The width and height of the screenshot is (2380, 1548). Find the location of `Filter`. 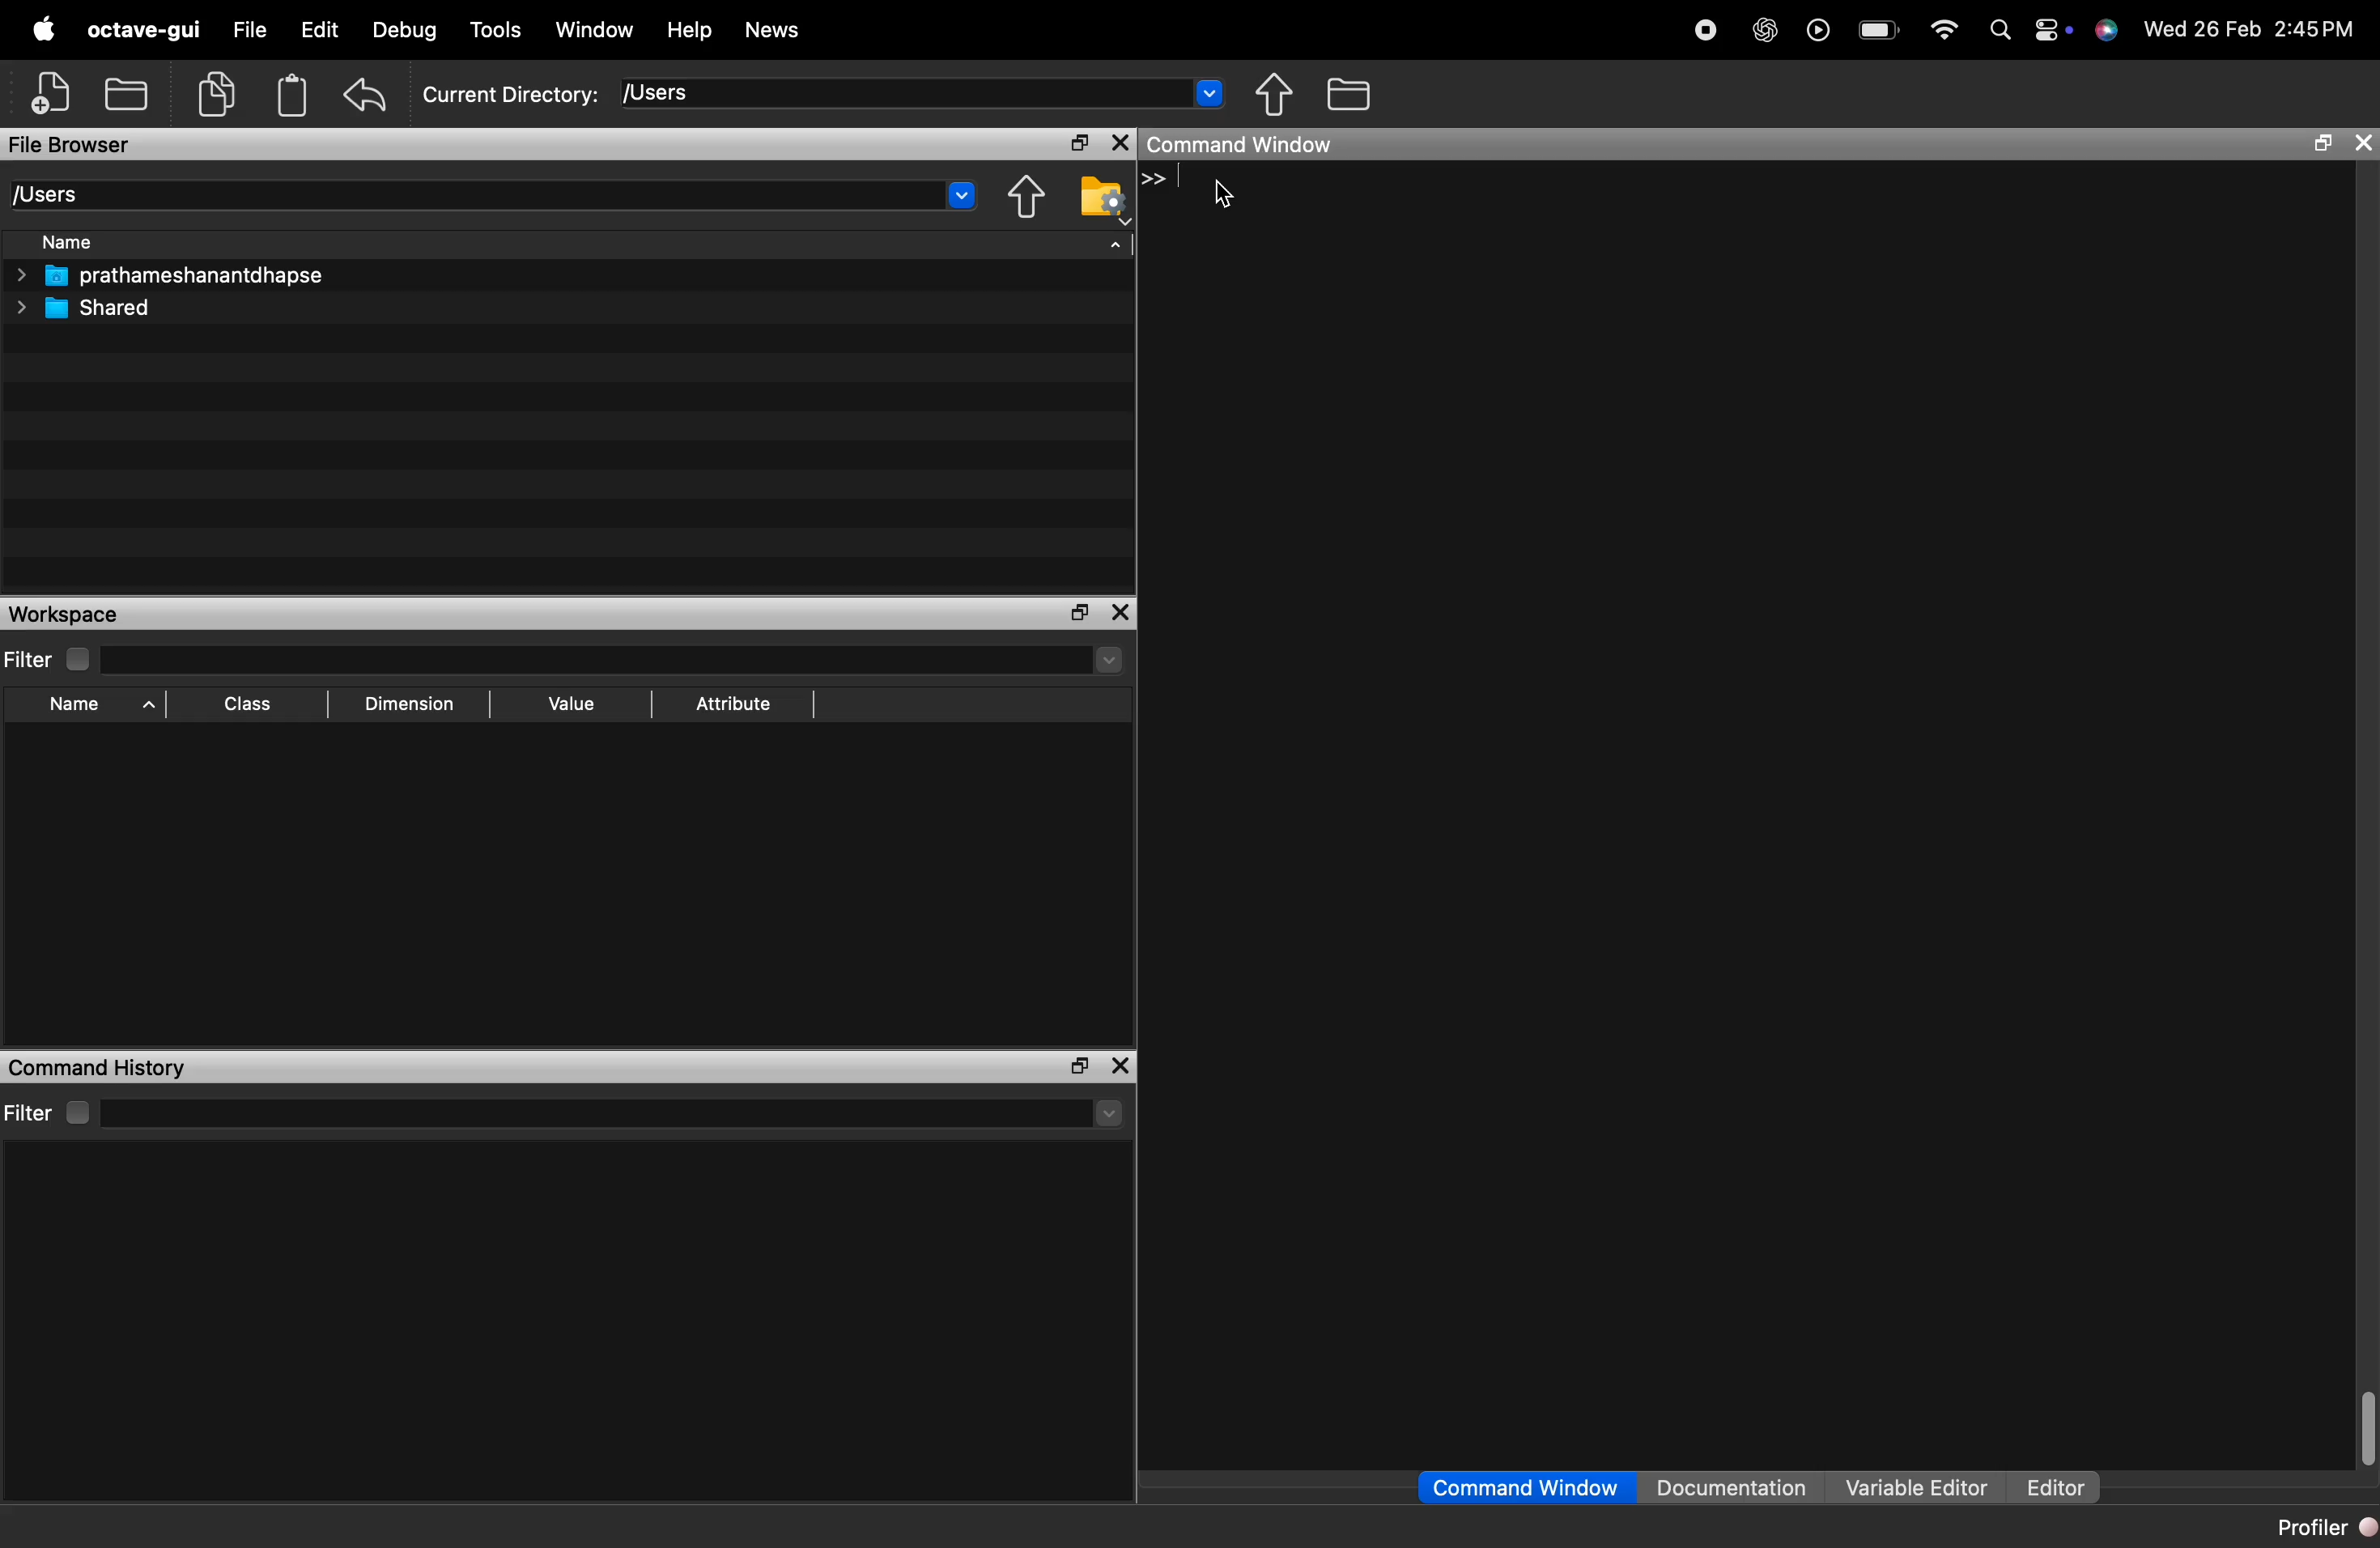

Filter is located at coordinates (49, 1106).